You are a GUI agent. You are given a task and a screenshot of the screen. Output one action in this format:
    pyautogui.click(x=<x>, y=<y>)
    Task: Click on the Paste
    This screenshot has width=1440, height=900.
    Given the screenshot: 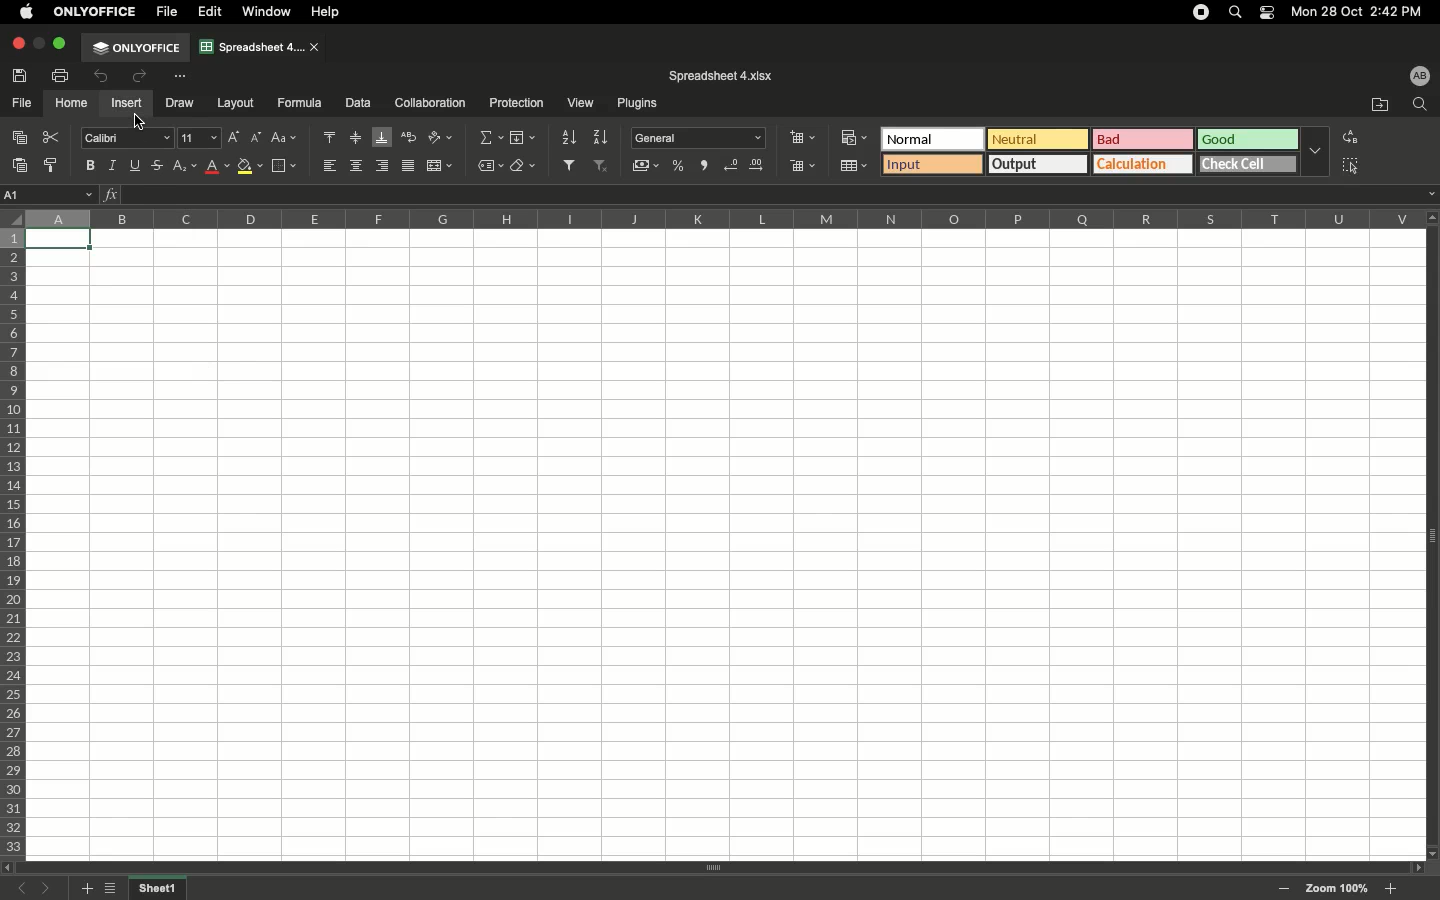 What is the action you would take?
    pyautogui.click(x=22, y=165)
    